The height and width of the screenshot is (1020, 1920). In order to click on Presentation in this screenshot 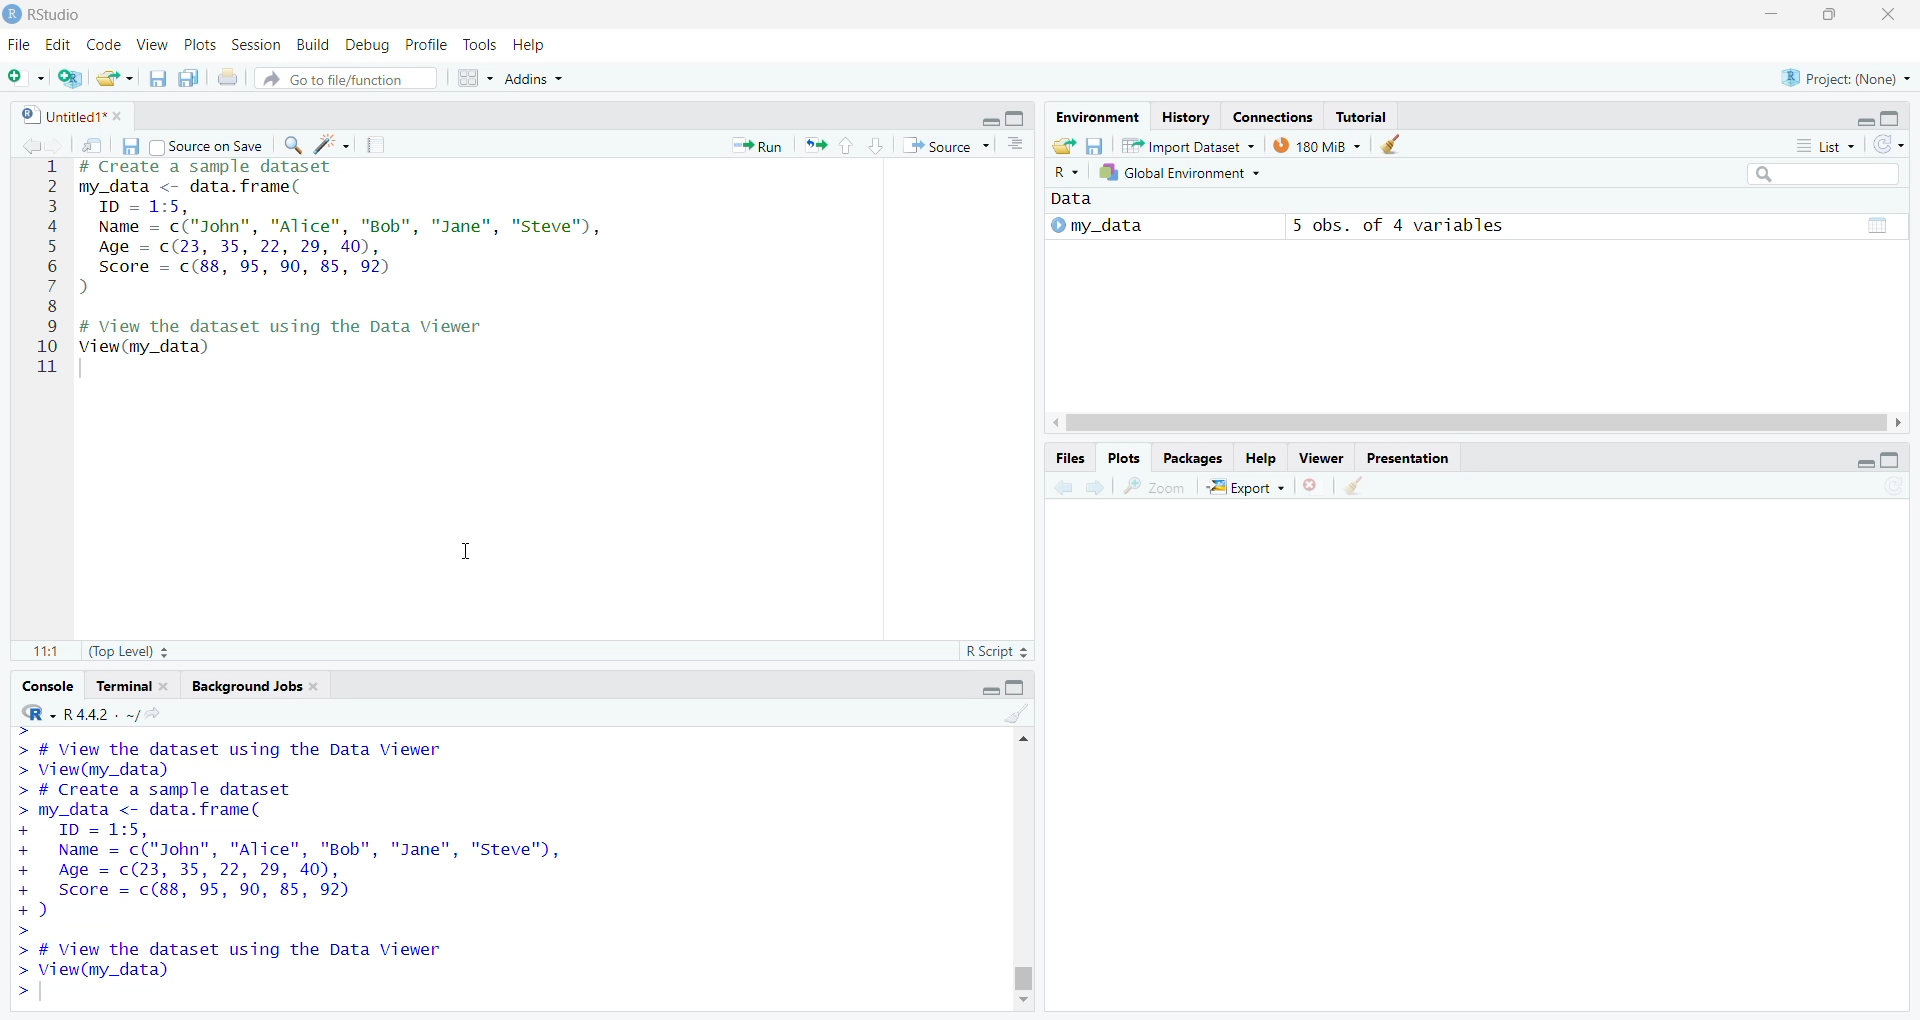, I will do `click(1406, 456)`.